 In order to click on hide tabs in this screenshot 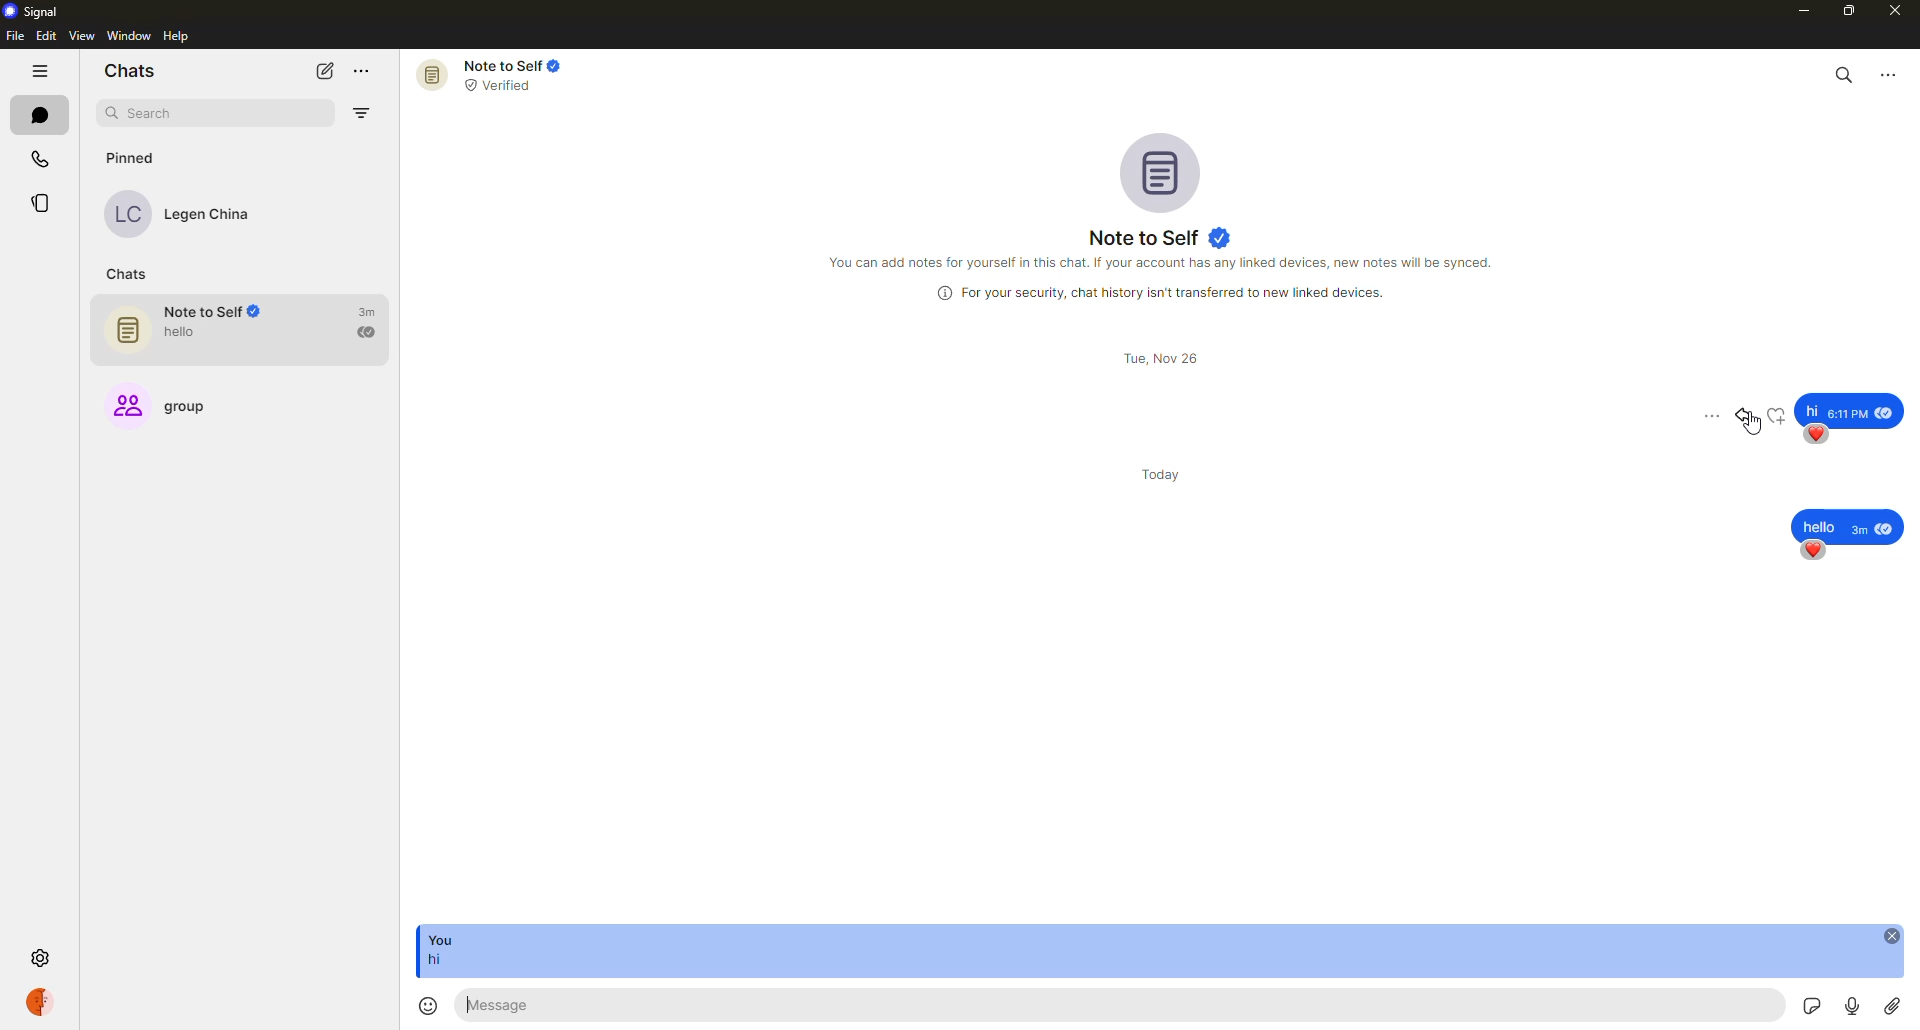, I will do `click(42, 71)`.